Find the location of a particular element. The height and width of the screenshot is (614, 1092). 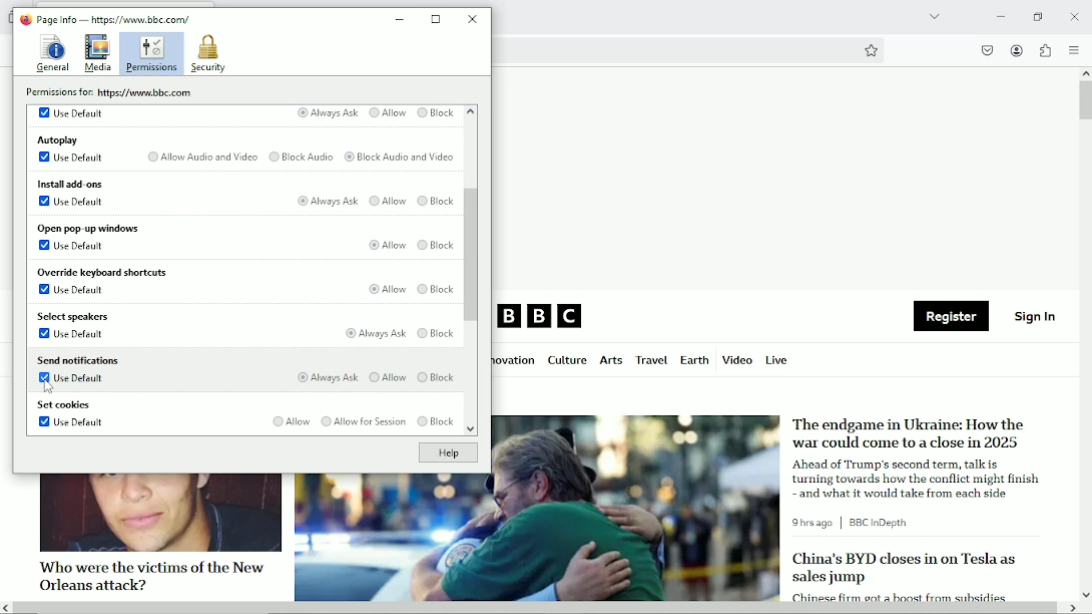

General is located at coordinates (51, 52).